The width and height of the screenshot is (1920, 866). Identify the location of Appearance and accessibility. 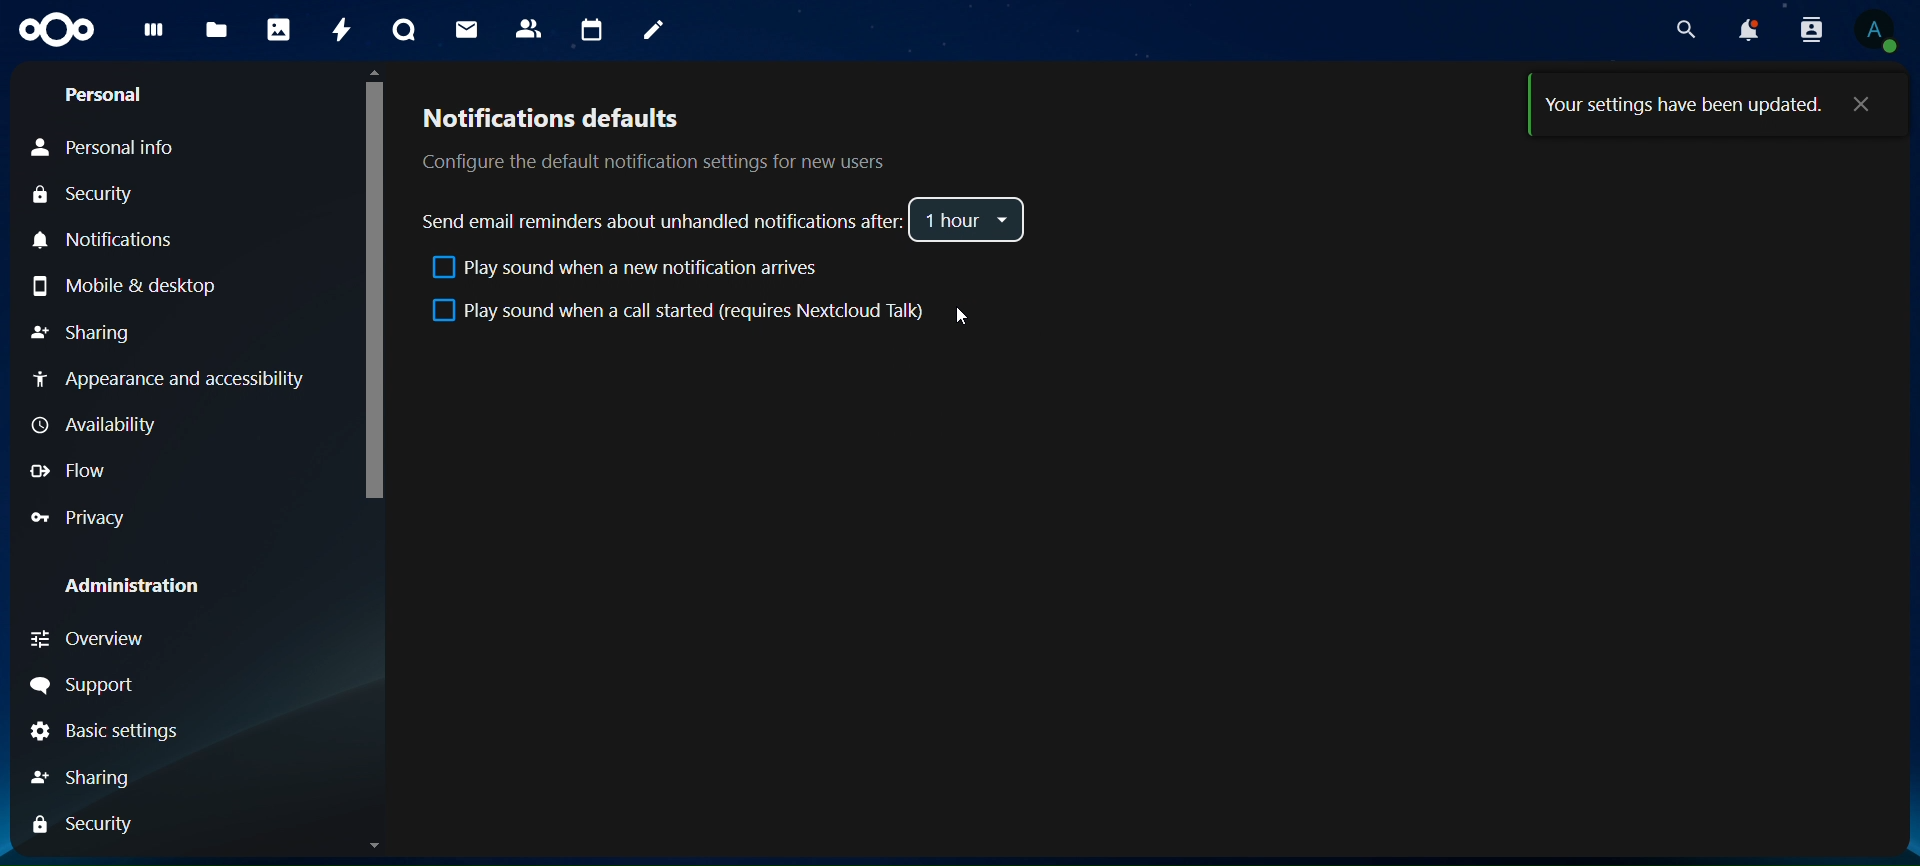
(180, 384).